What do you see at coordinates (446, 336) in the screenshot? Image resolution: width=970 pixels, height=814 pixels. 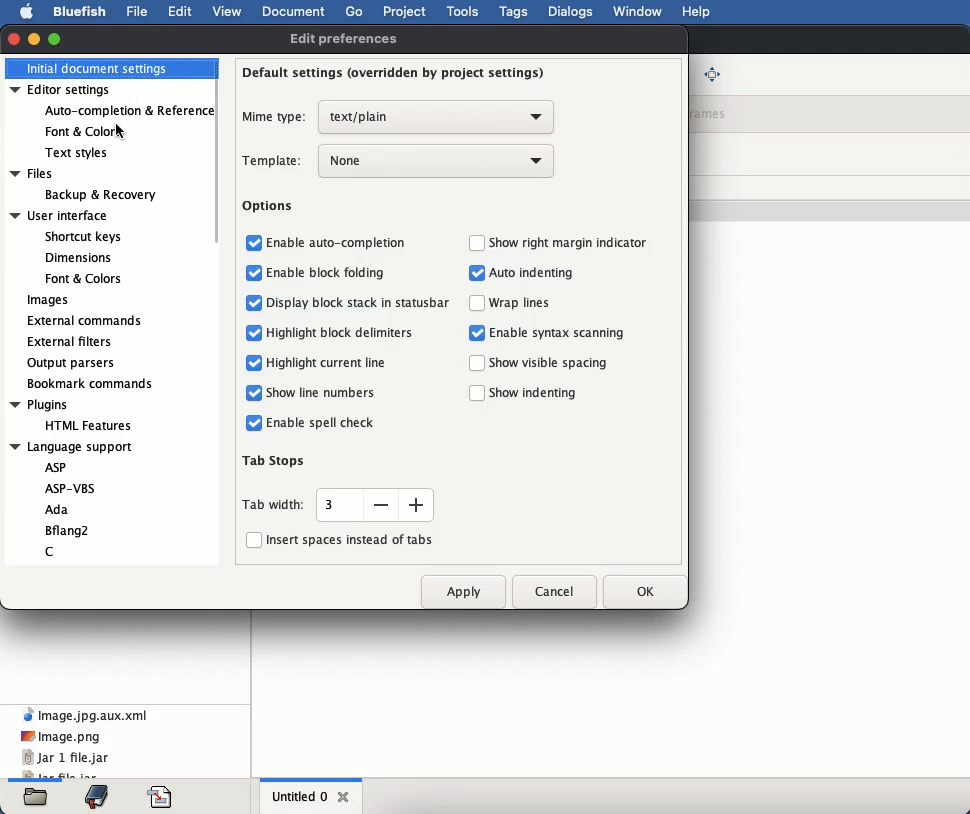 I see `options` at bounding box center [446, 336].